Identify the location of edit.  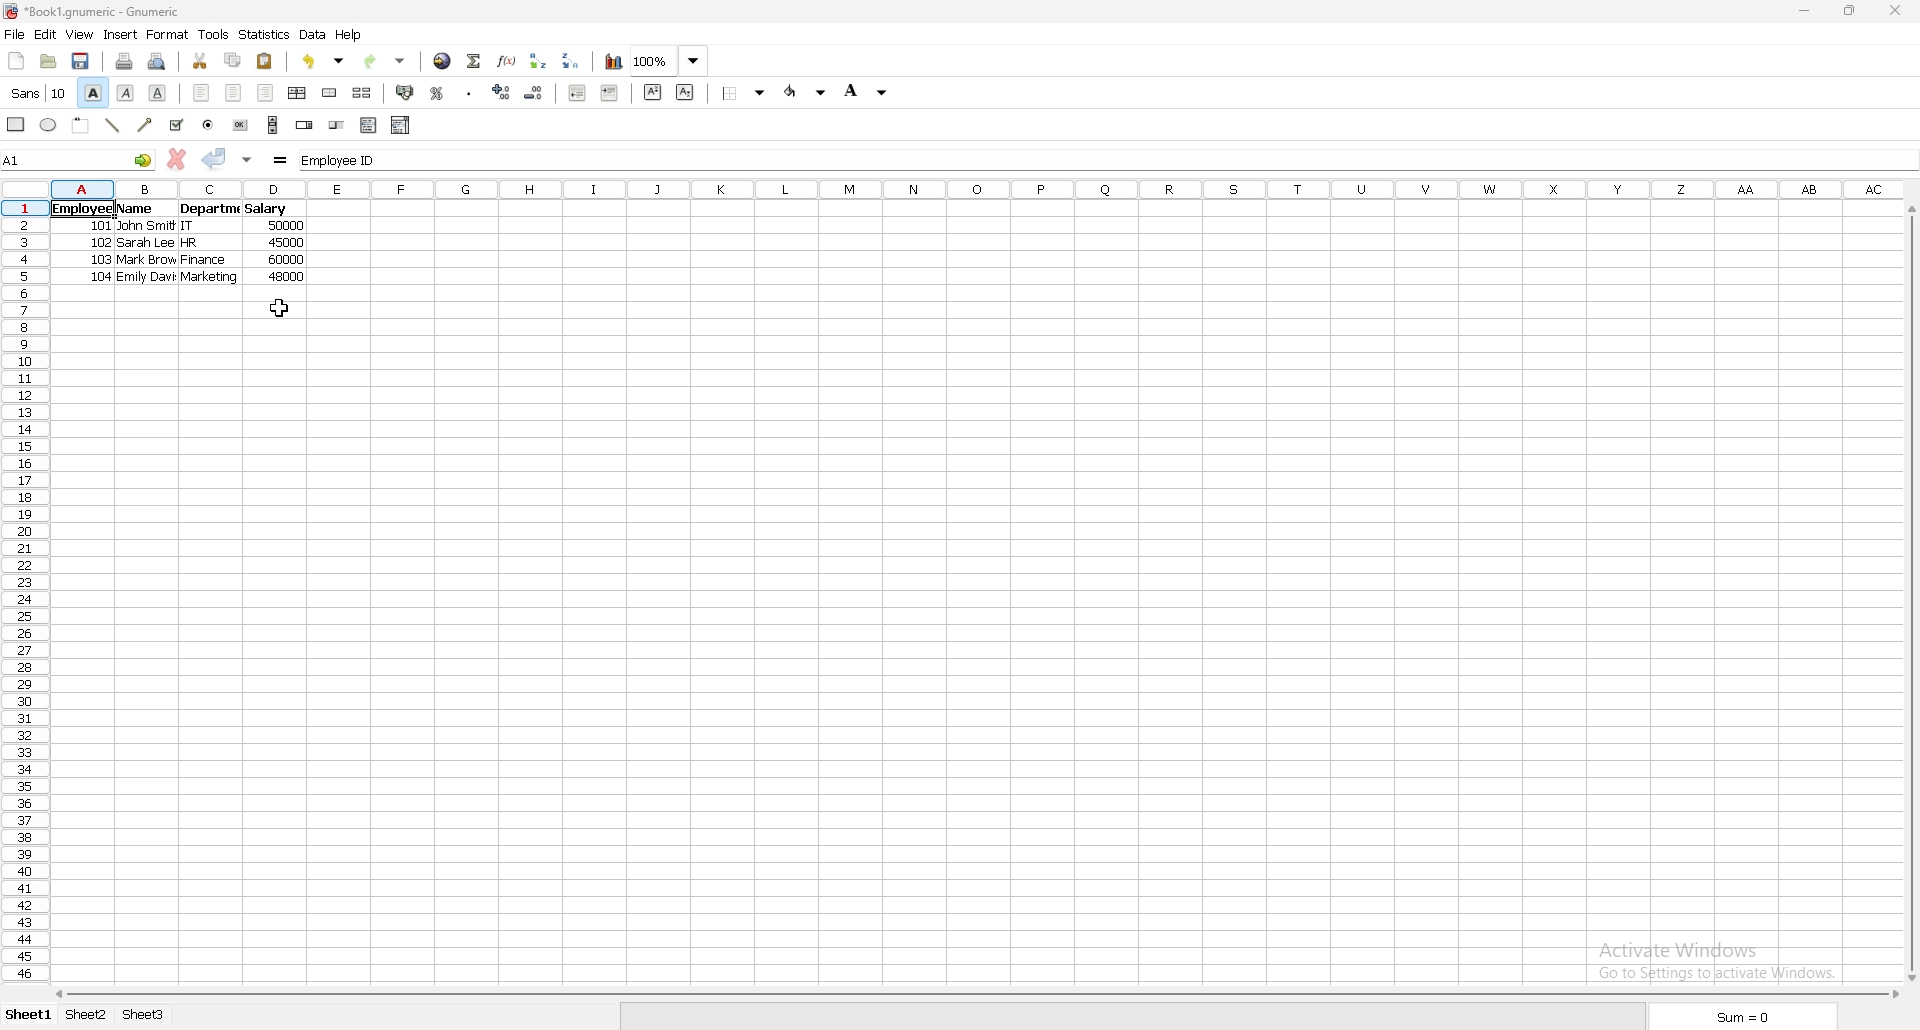
(46, 34).